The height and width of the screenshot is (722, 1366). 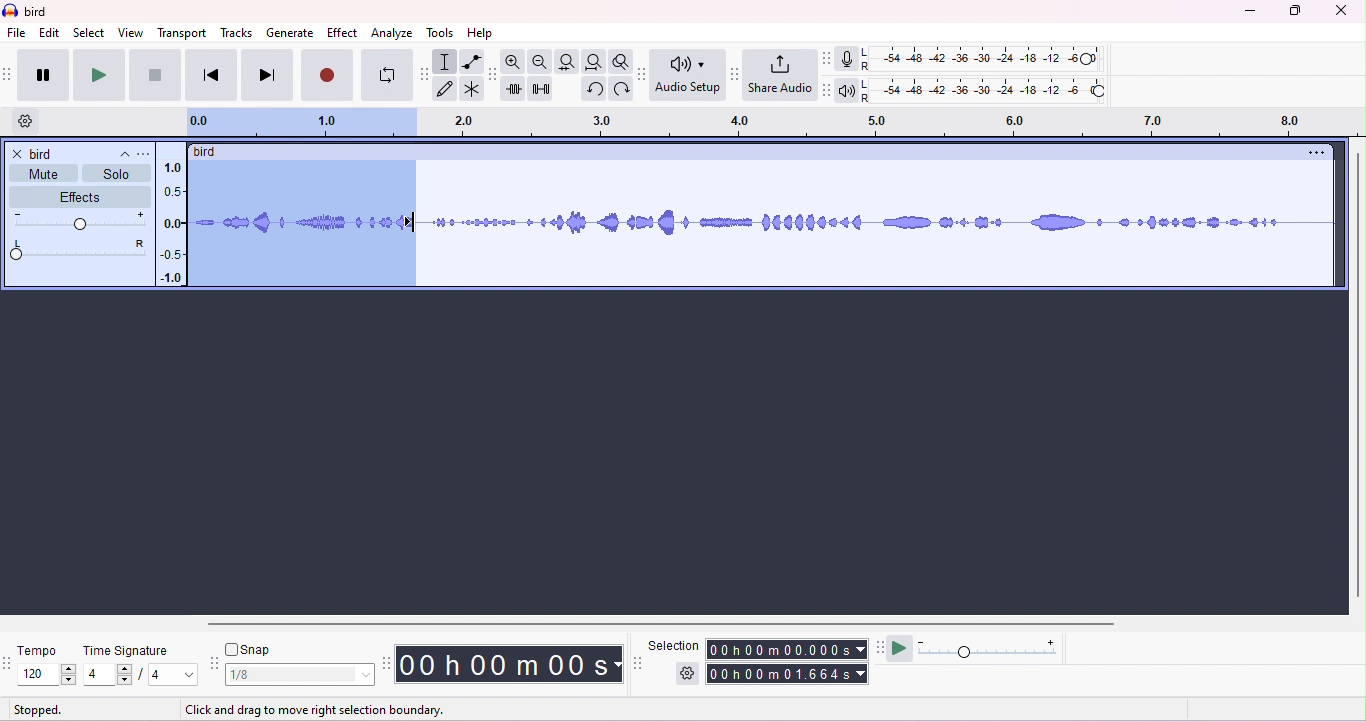 I want to click on Audio setup, so click(x=690, y=74).